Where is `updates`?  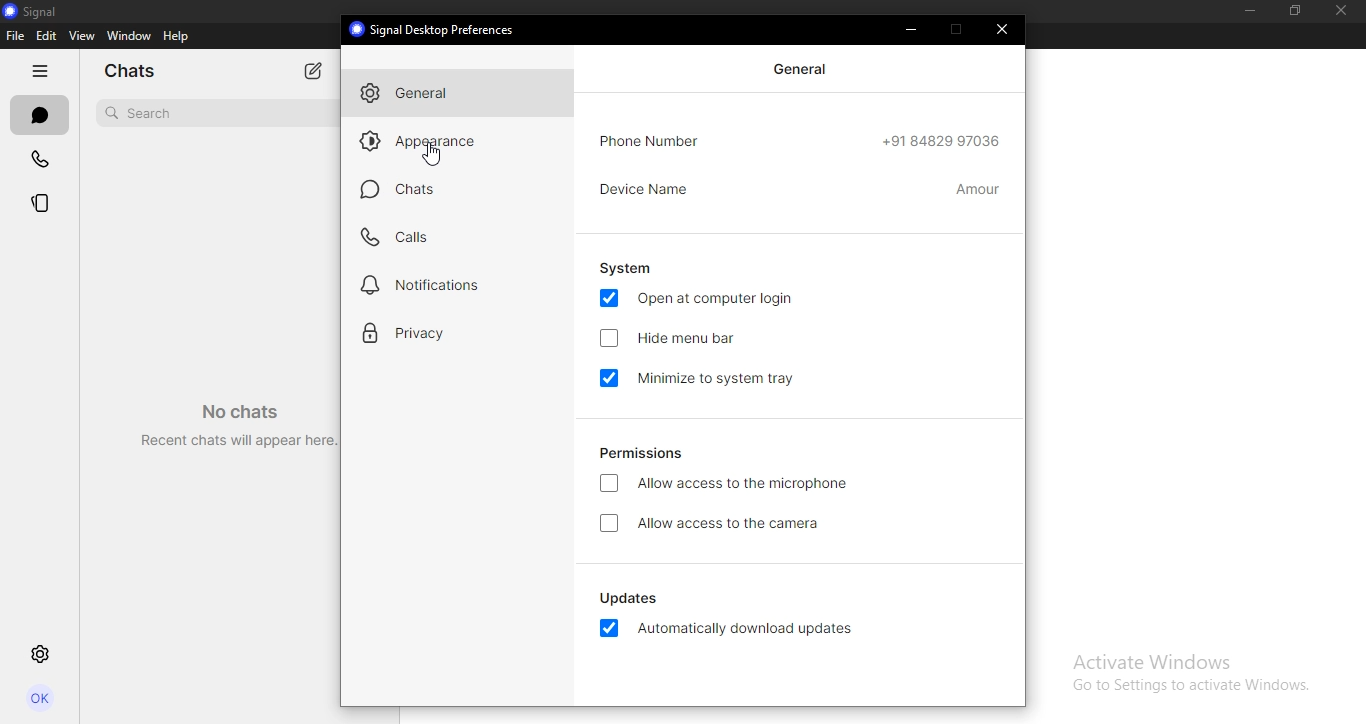 updates is located at coordinates (627, 596).